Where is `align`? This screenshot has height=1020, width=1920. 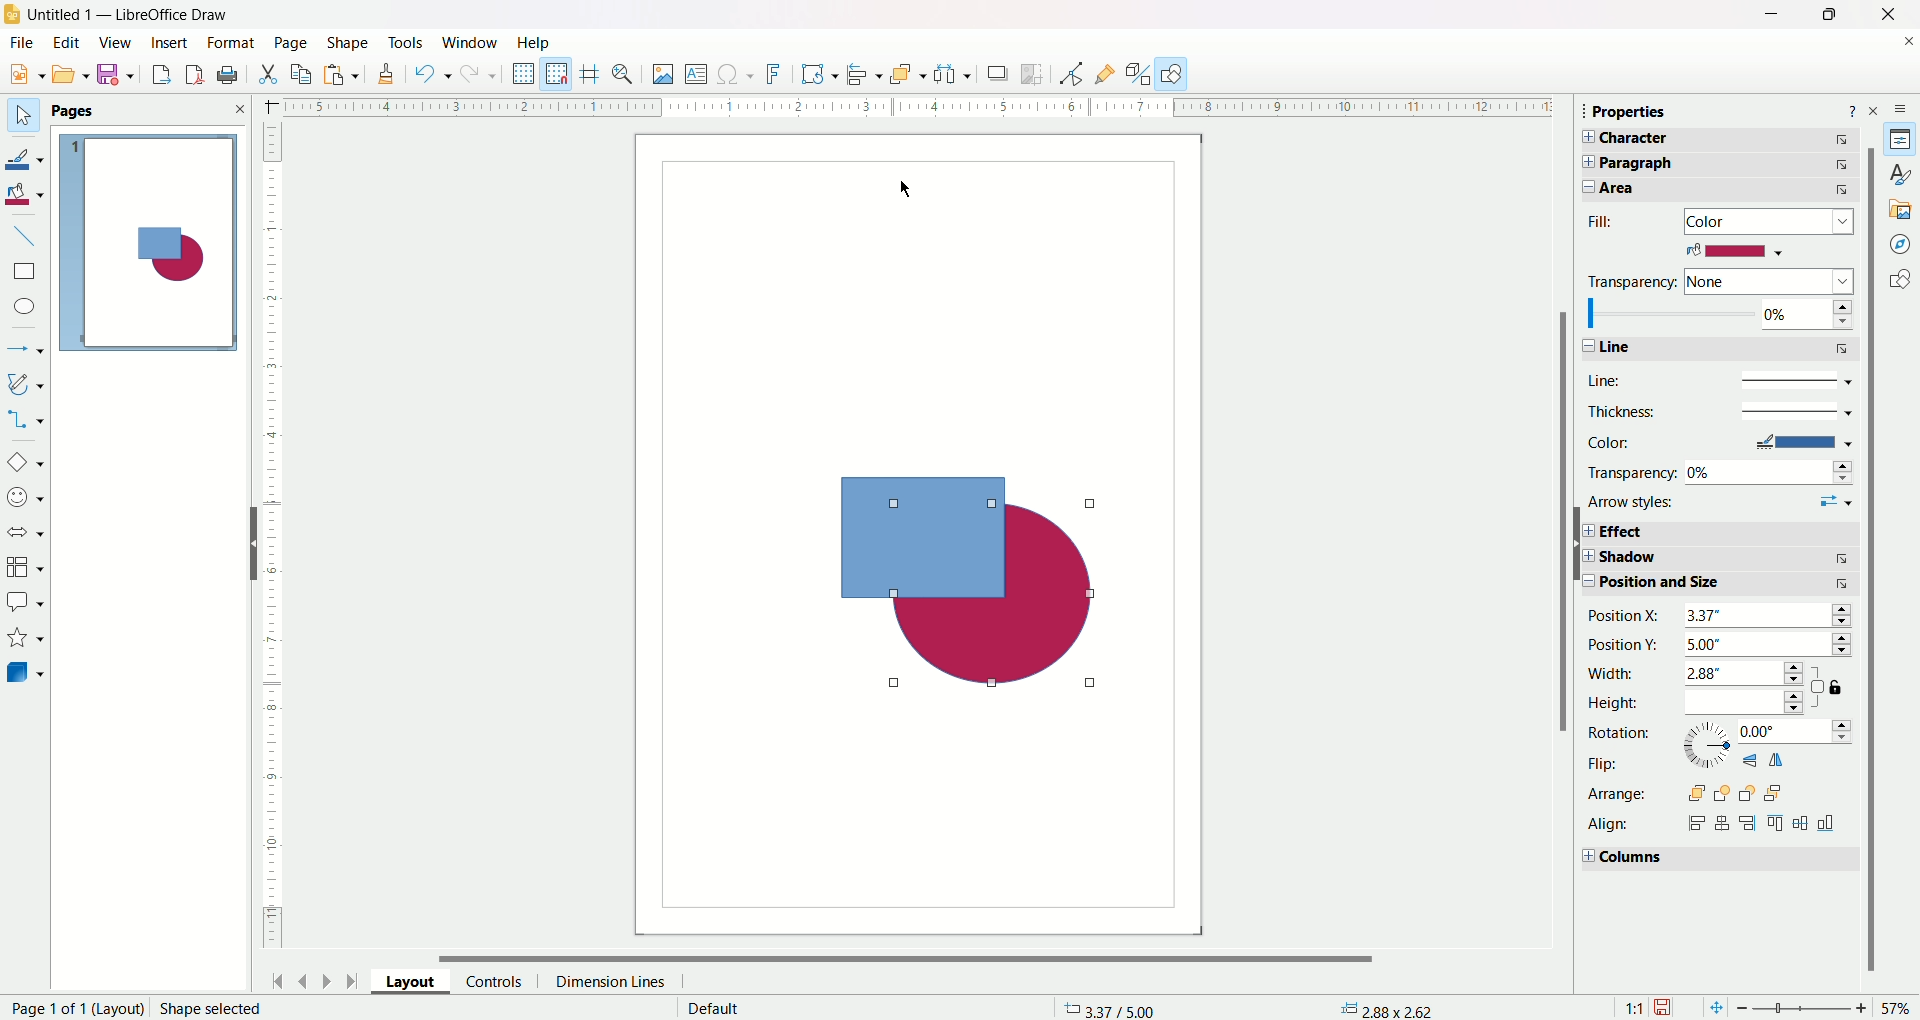
align is located at coordinates (1719, 824).